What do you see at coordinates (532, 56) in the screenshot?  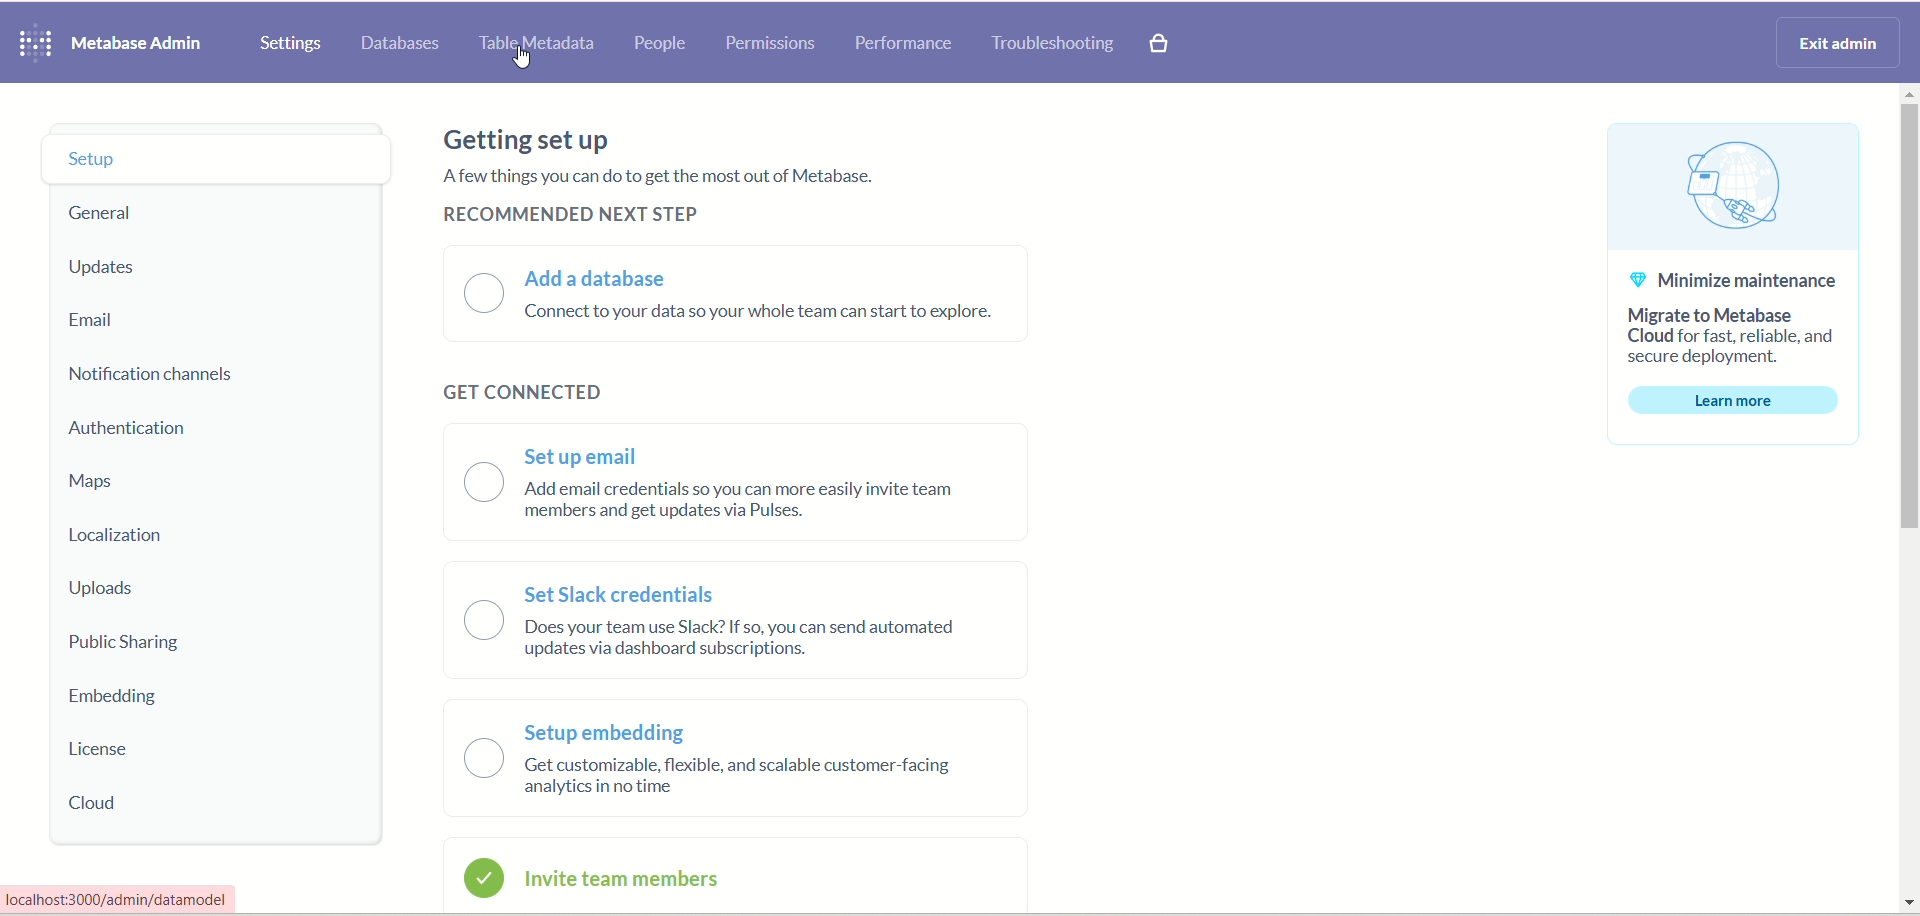 I see `cursor` at bounding box center [532, 56].